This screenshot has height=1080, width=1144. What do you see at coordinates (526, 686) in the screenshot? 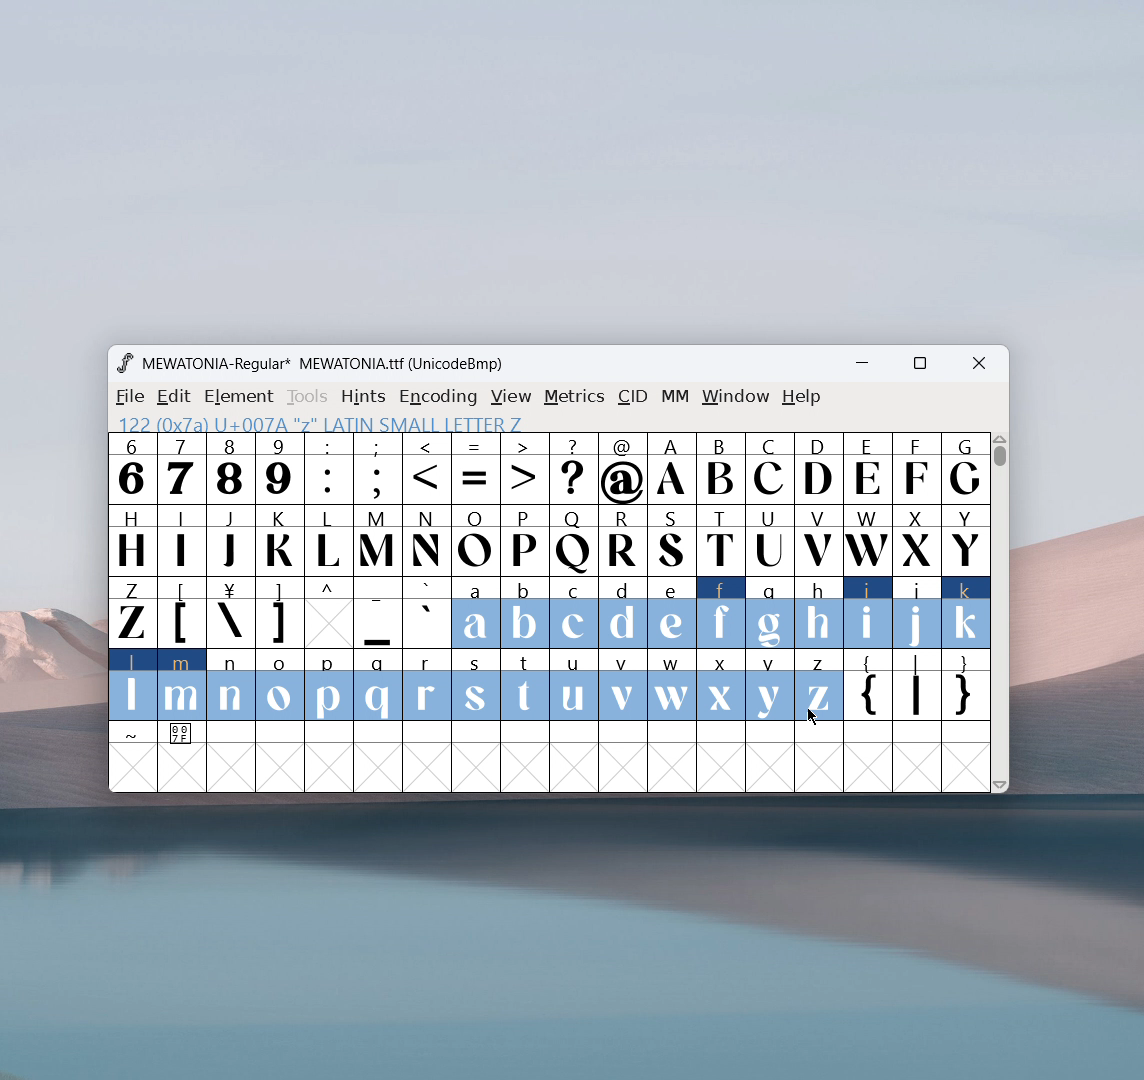
I see `t` at bounding box center [526, 686].